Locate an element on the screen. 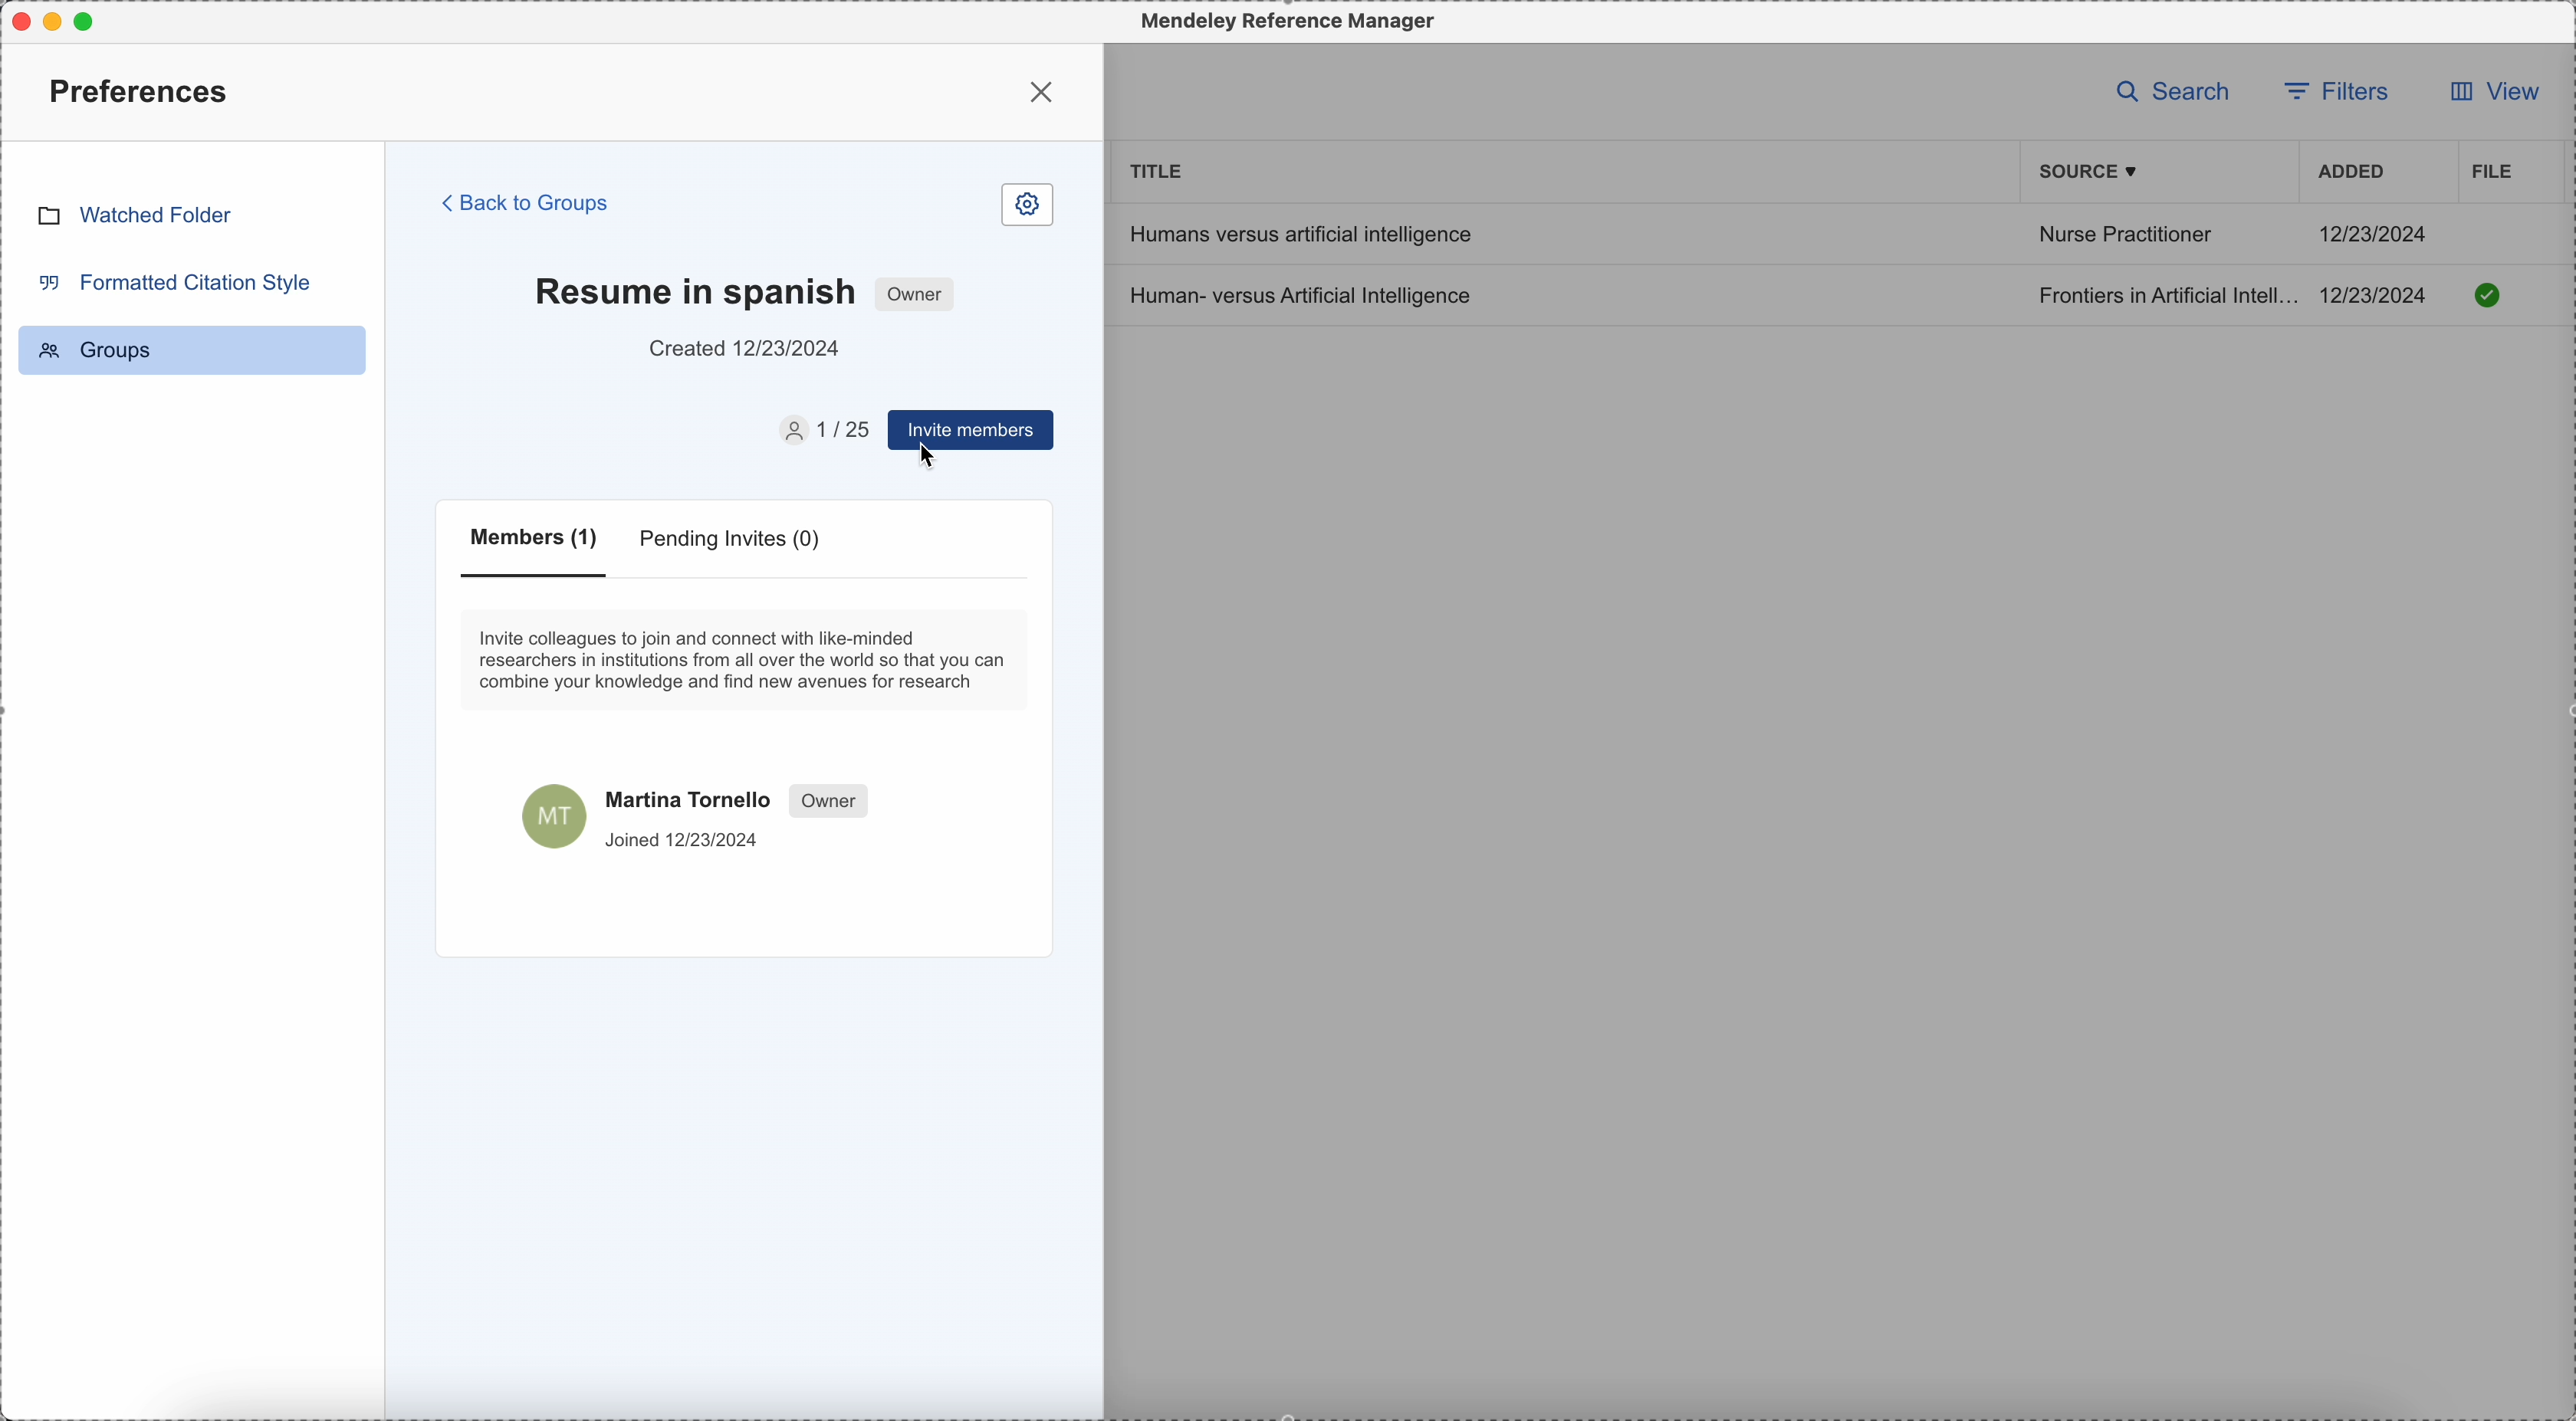 The height and width of the screenshot is (1421, 2576). preferences is located at coordinates (143, 90).